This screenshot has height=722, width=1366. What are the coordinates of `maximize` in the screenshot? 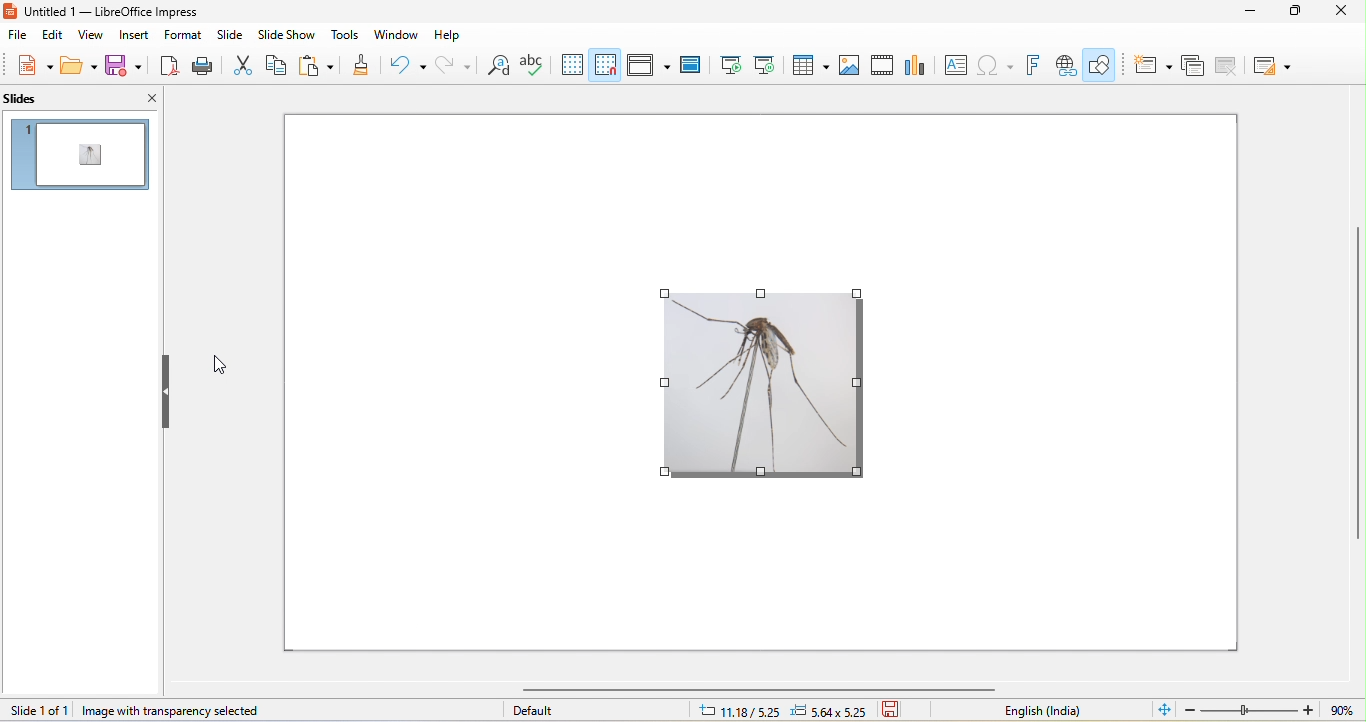 It's located at (1298, 15).